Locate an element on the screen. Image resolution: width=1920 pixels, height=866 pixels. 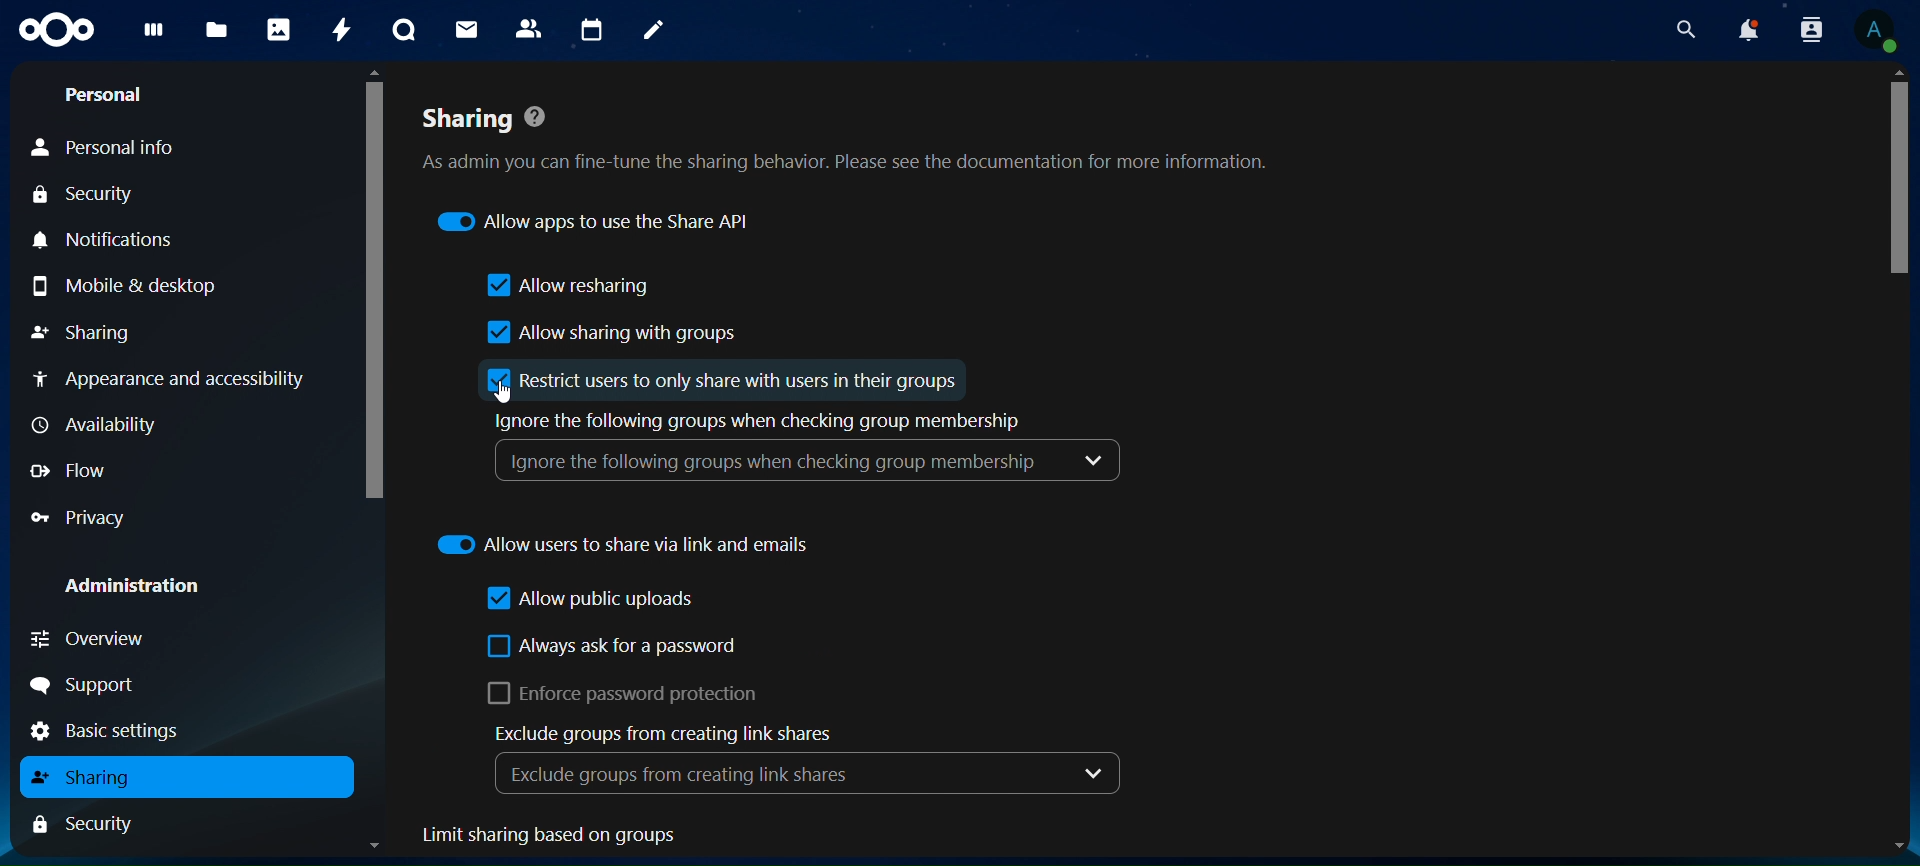
always ask for password is located at coordinates (614, 650).